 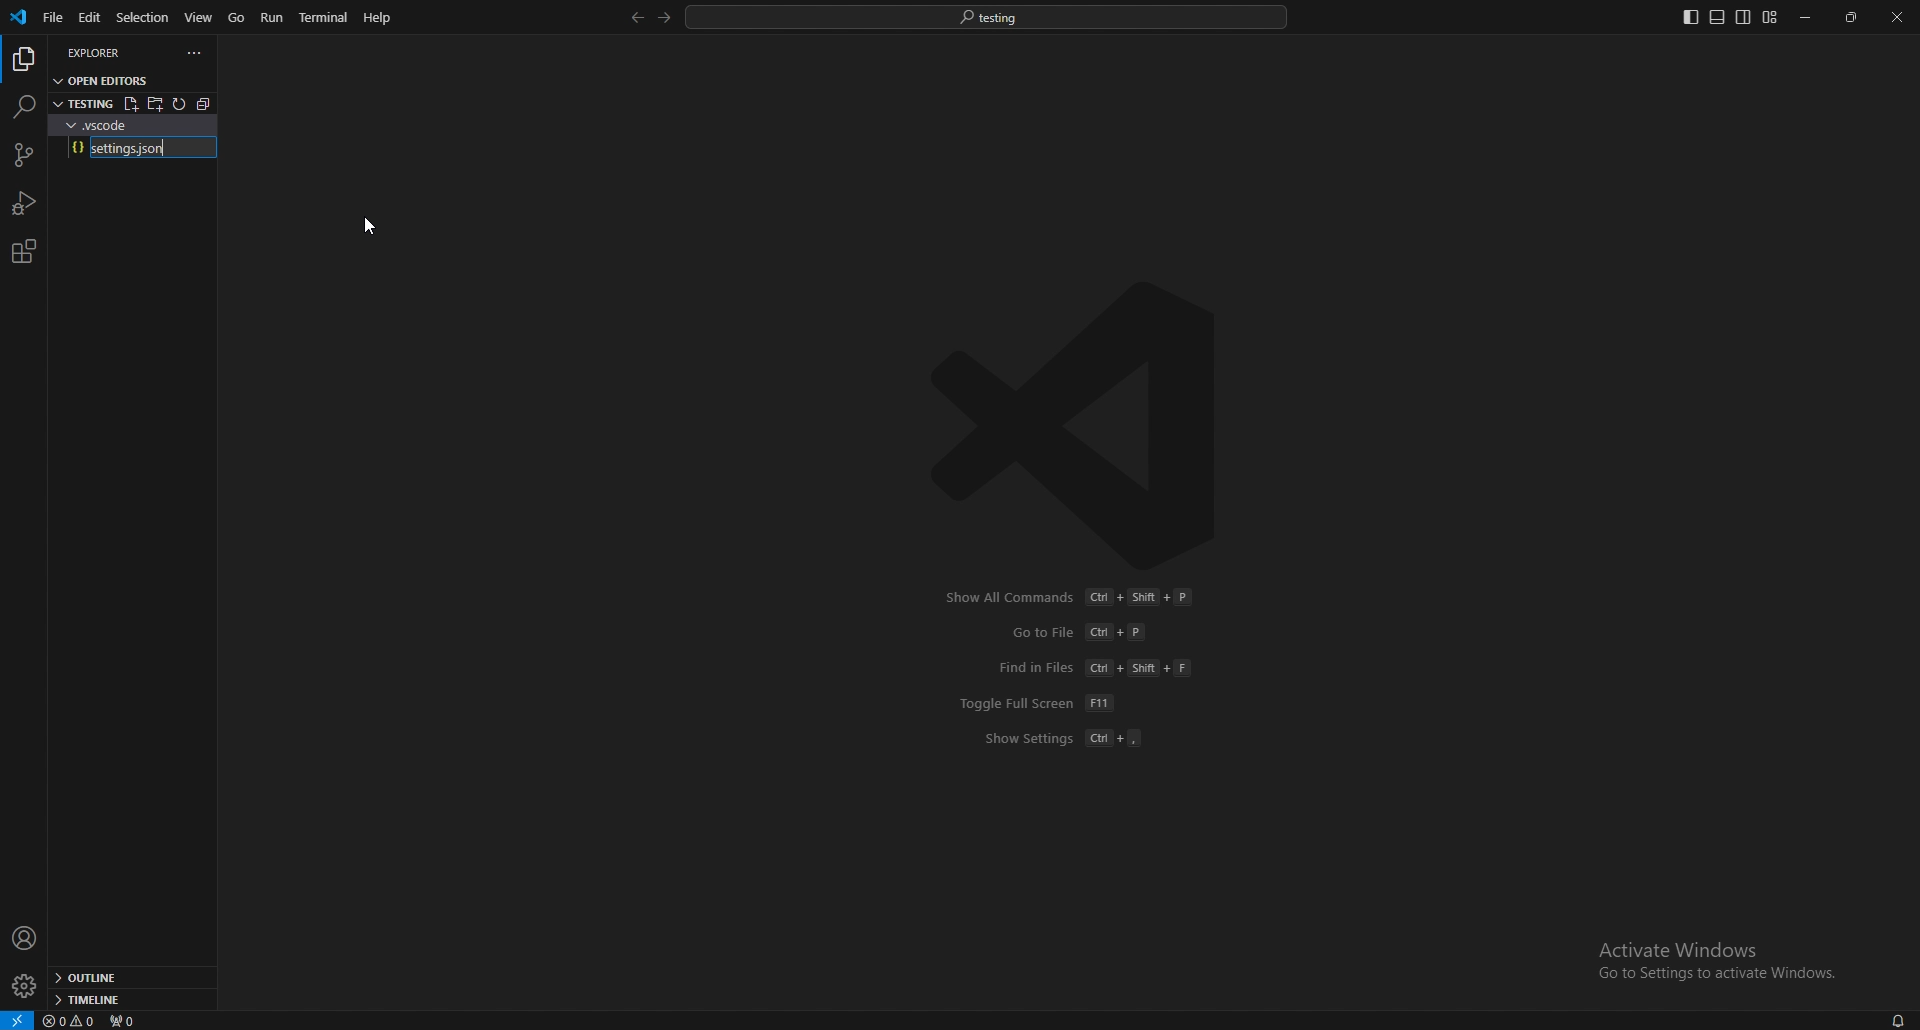 I want to click on open editors, so click(x=104, y=79).